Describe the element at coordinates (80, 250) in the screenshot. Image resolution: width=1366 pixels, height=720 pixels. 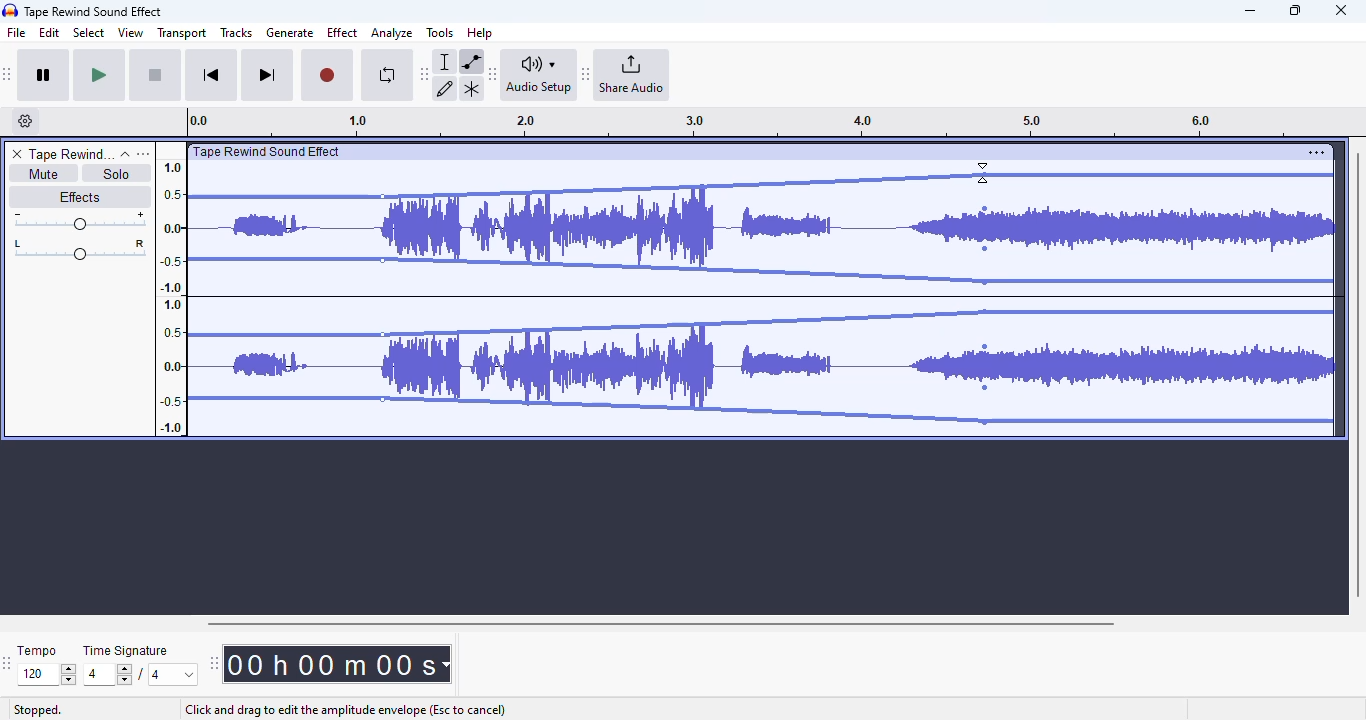
I see `Pan left/right` at that location.